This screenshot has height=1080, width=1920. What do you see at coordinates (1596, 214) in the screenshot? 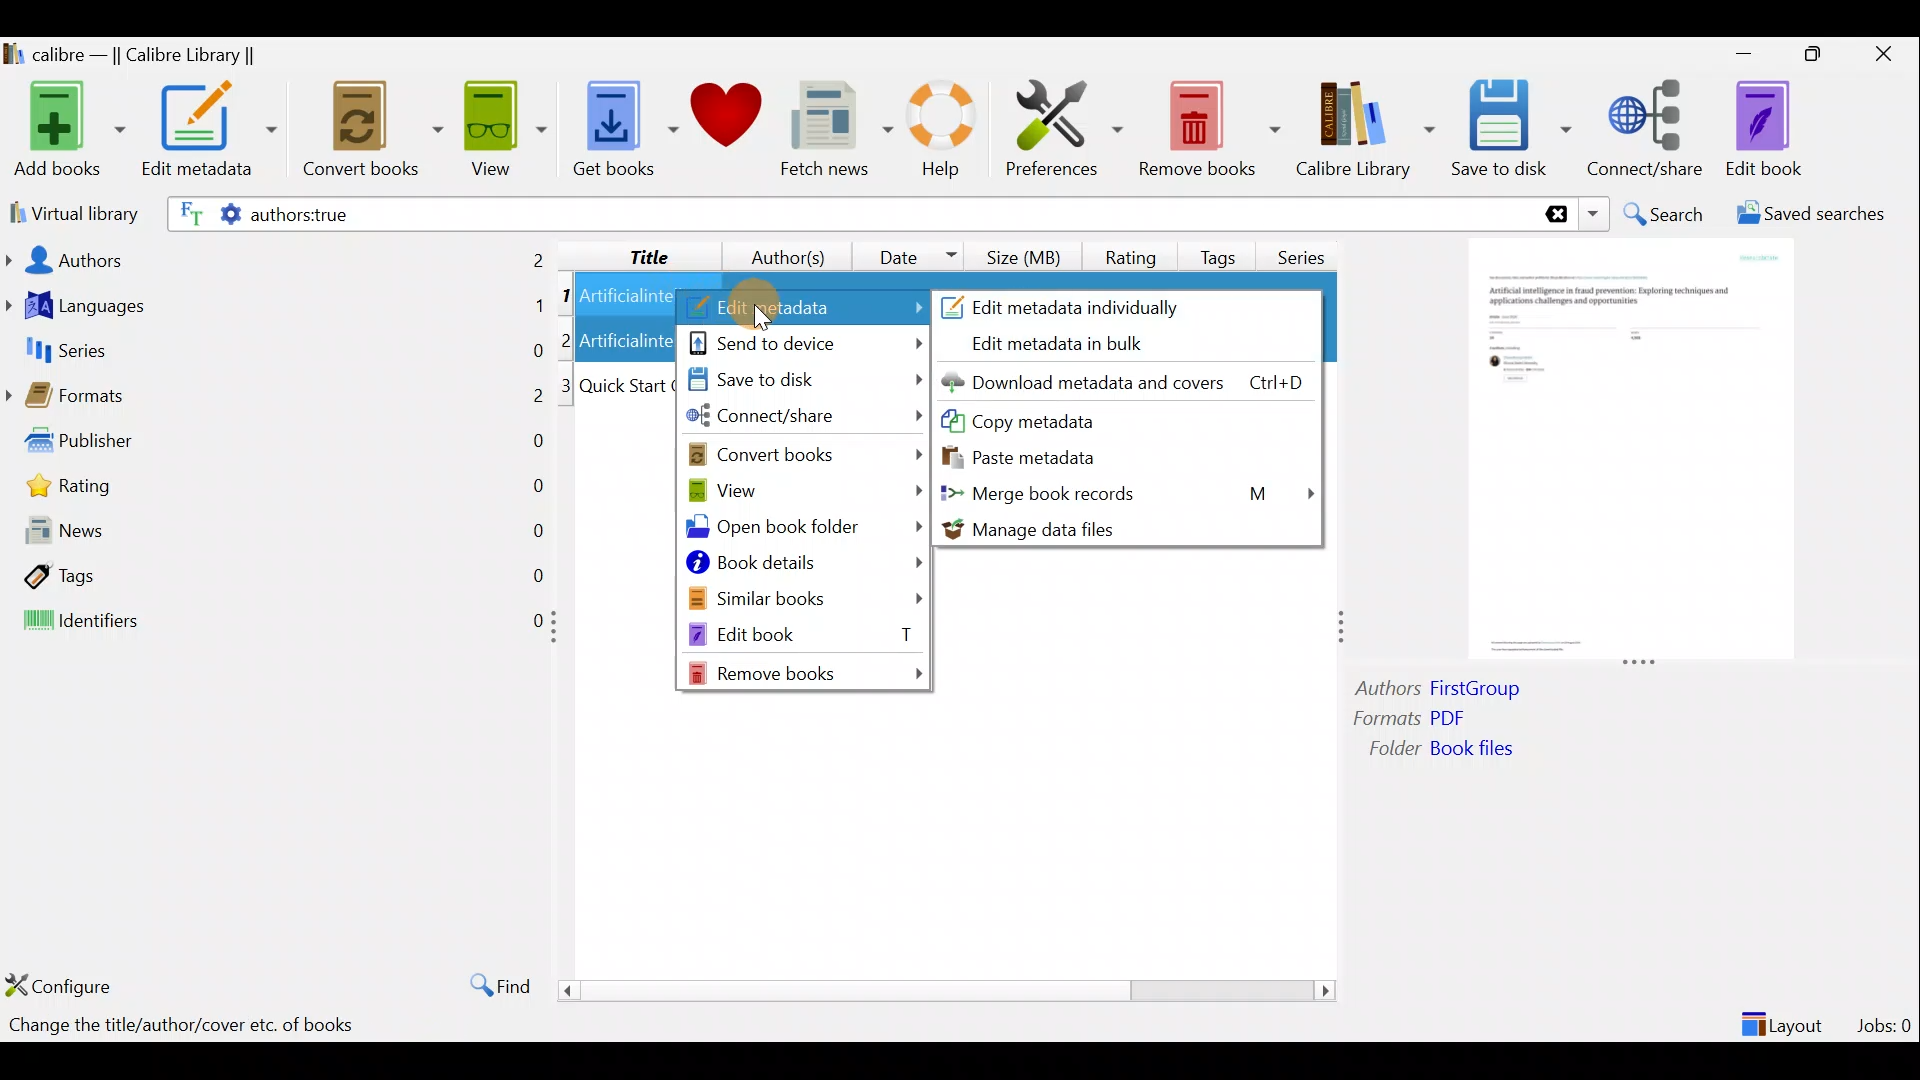
I see `Search dropdown` at bounding box center [1596, 214].